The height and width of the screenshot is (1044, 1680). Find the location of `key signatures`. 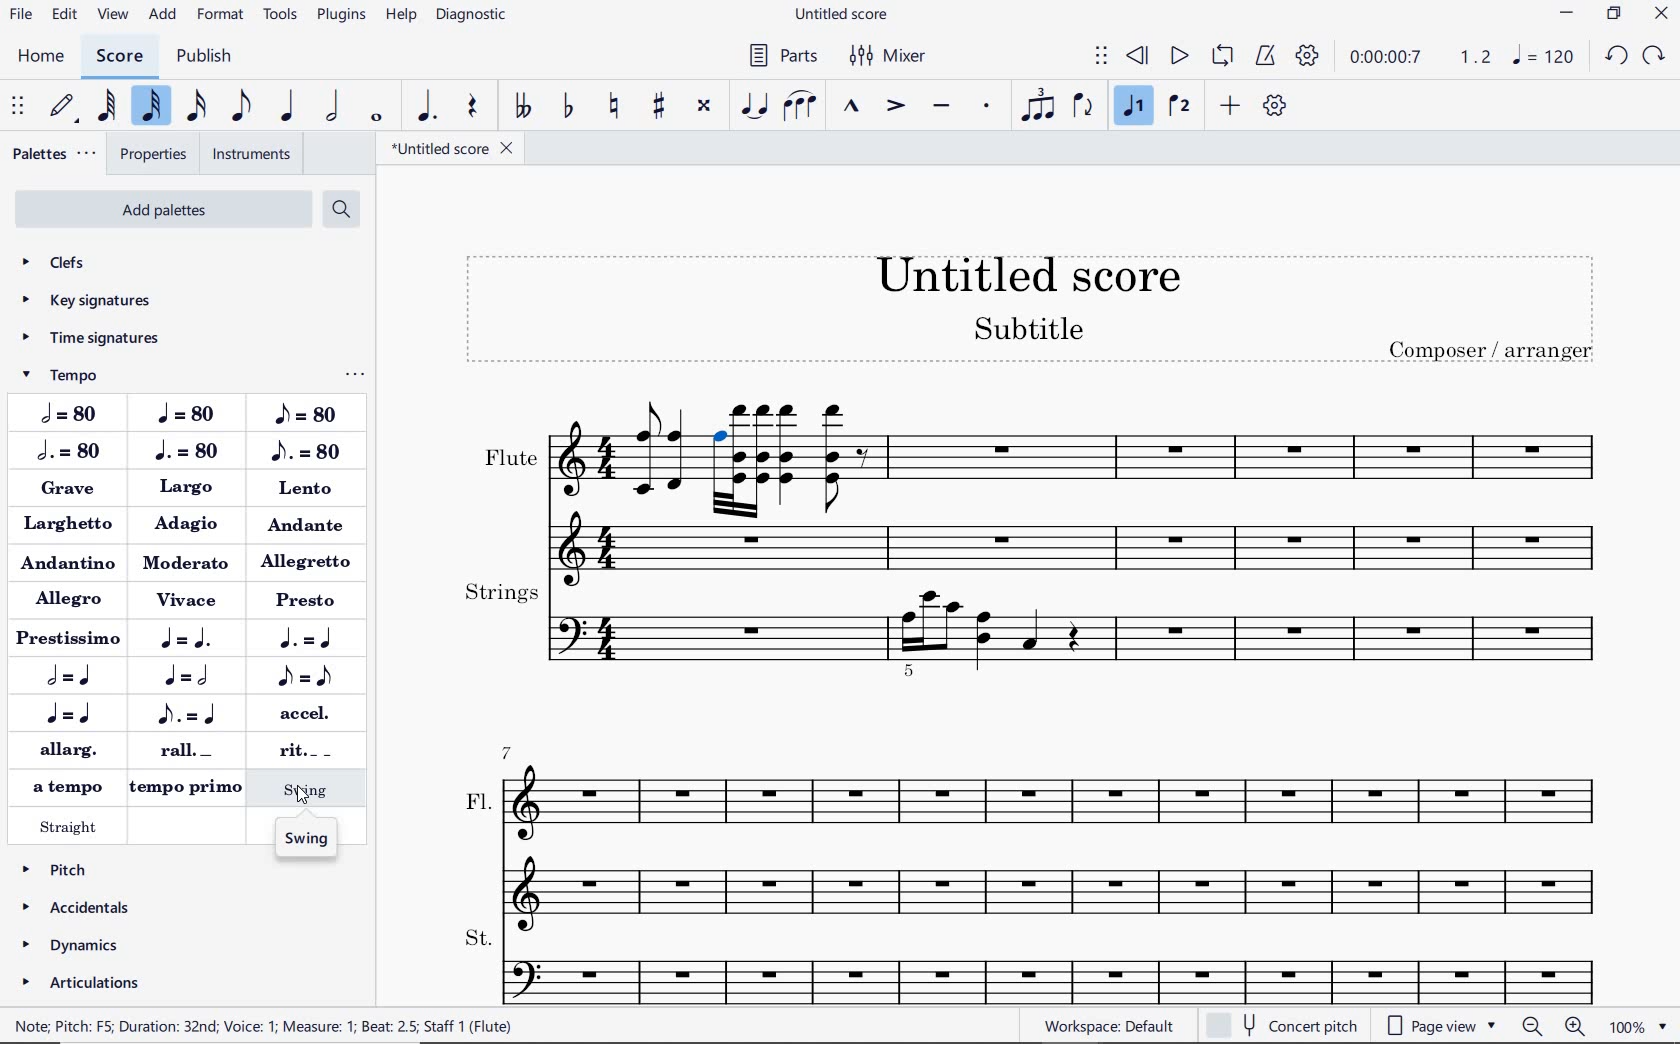

key signatures is located at coordinates (99, 301).